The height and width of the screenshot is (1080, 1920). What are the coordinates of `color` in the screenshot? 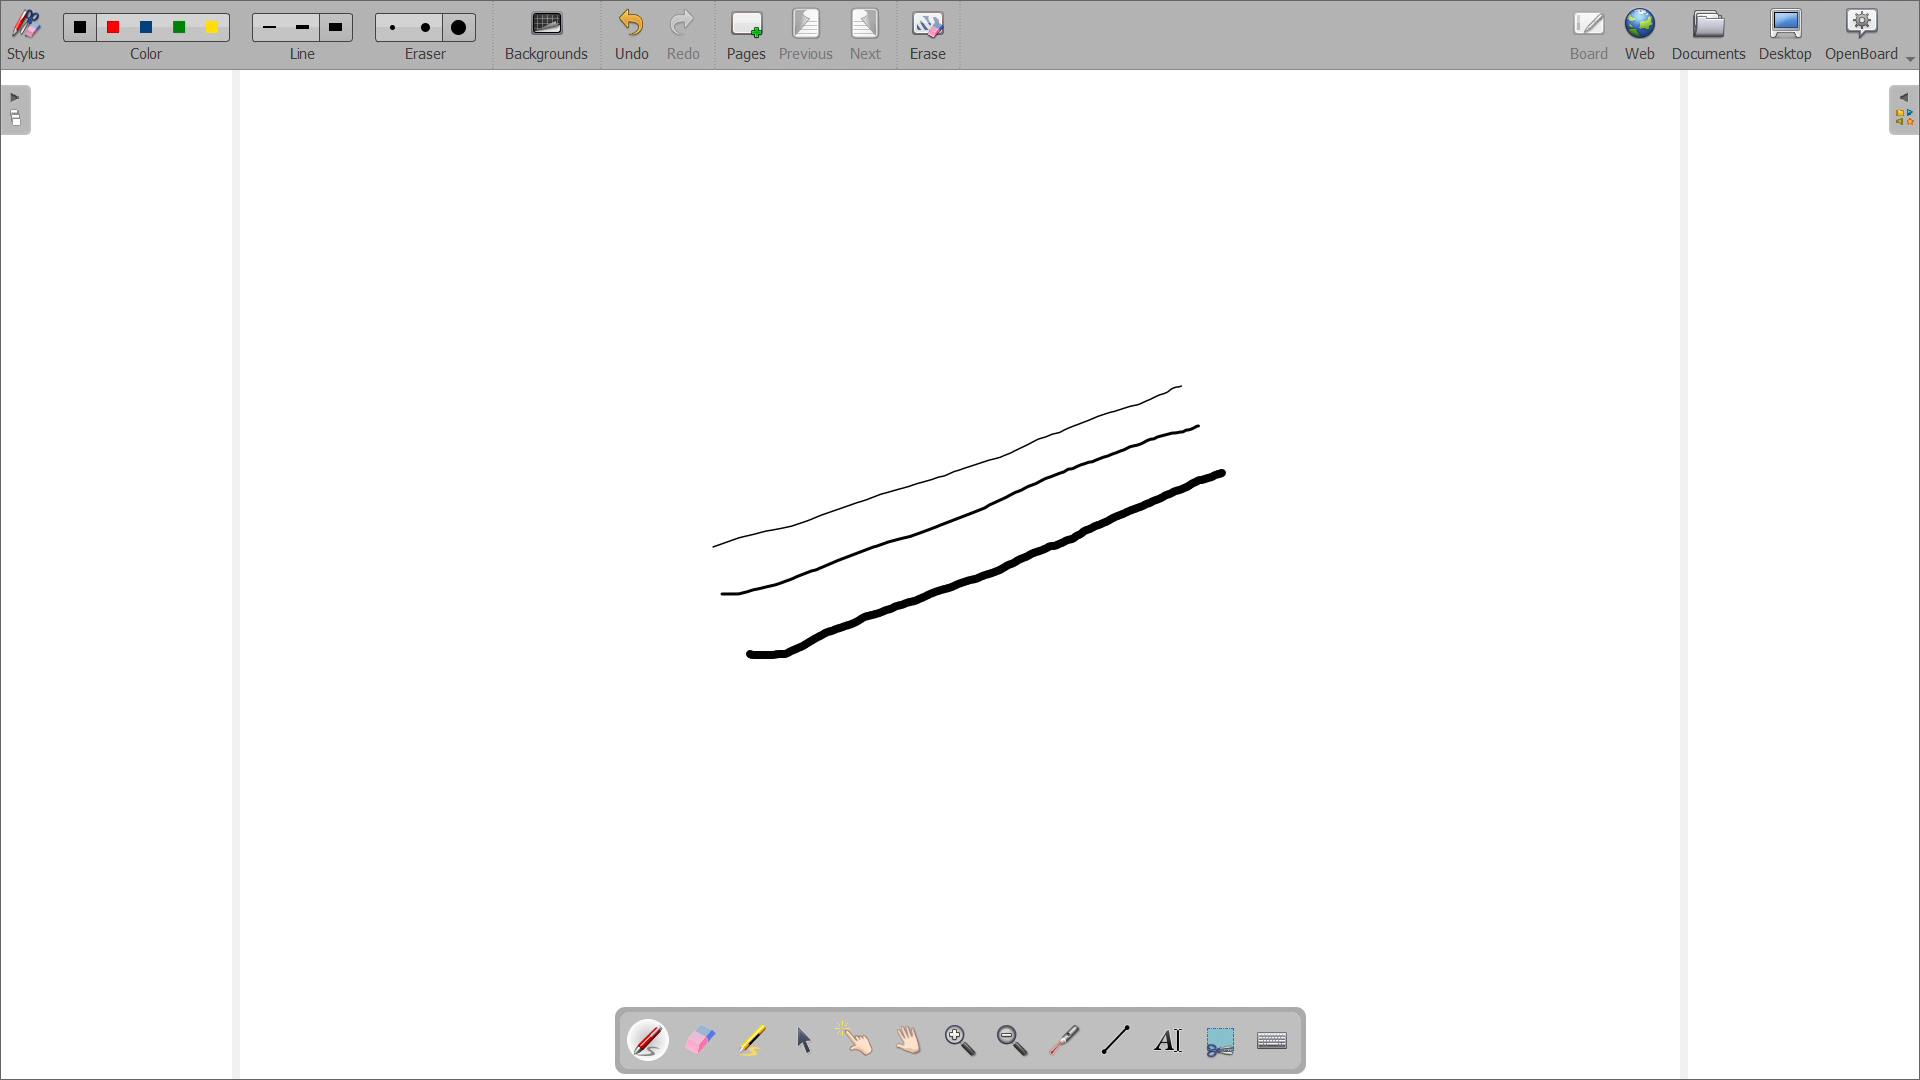 It's located at (212, 28).